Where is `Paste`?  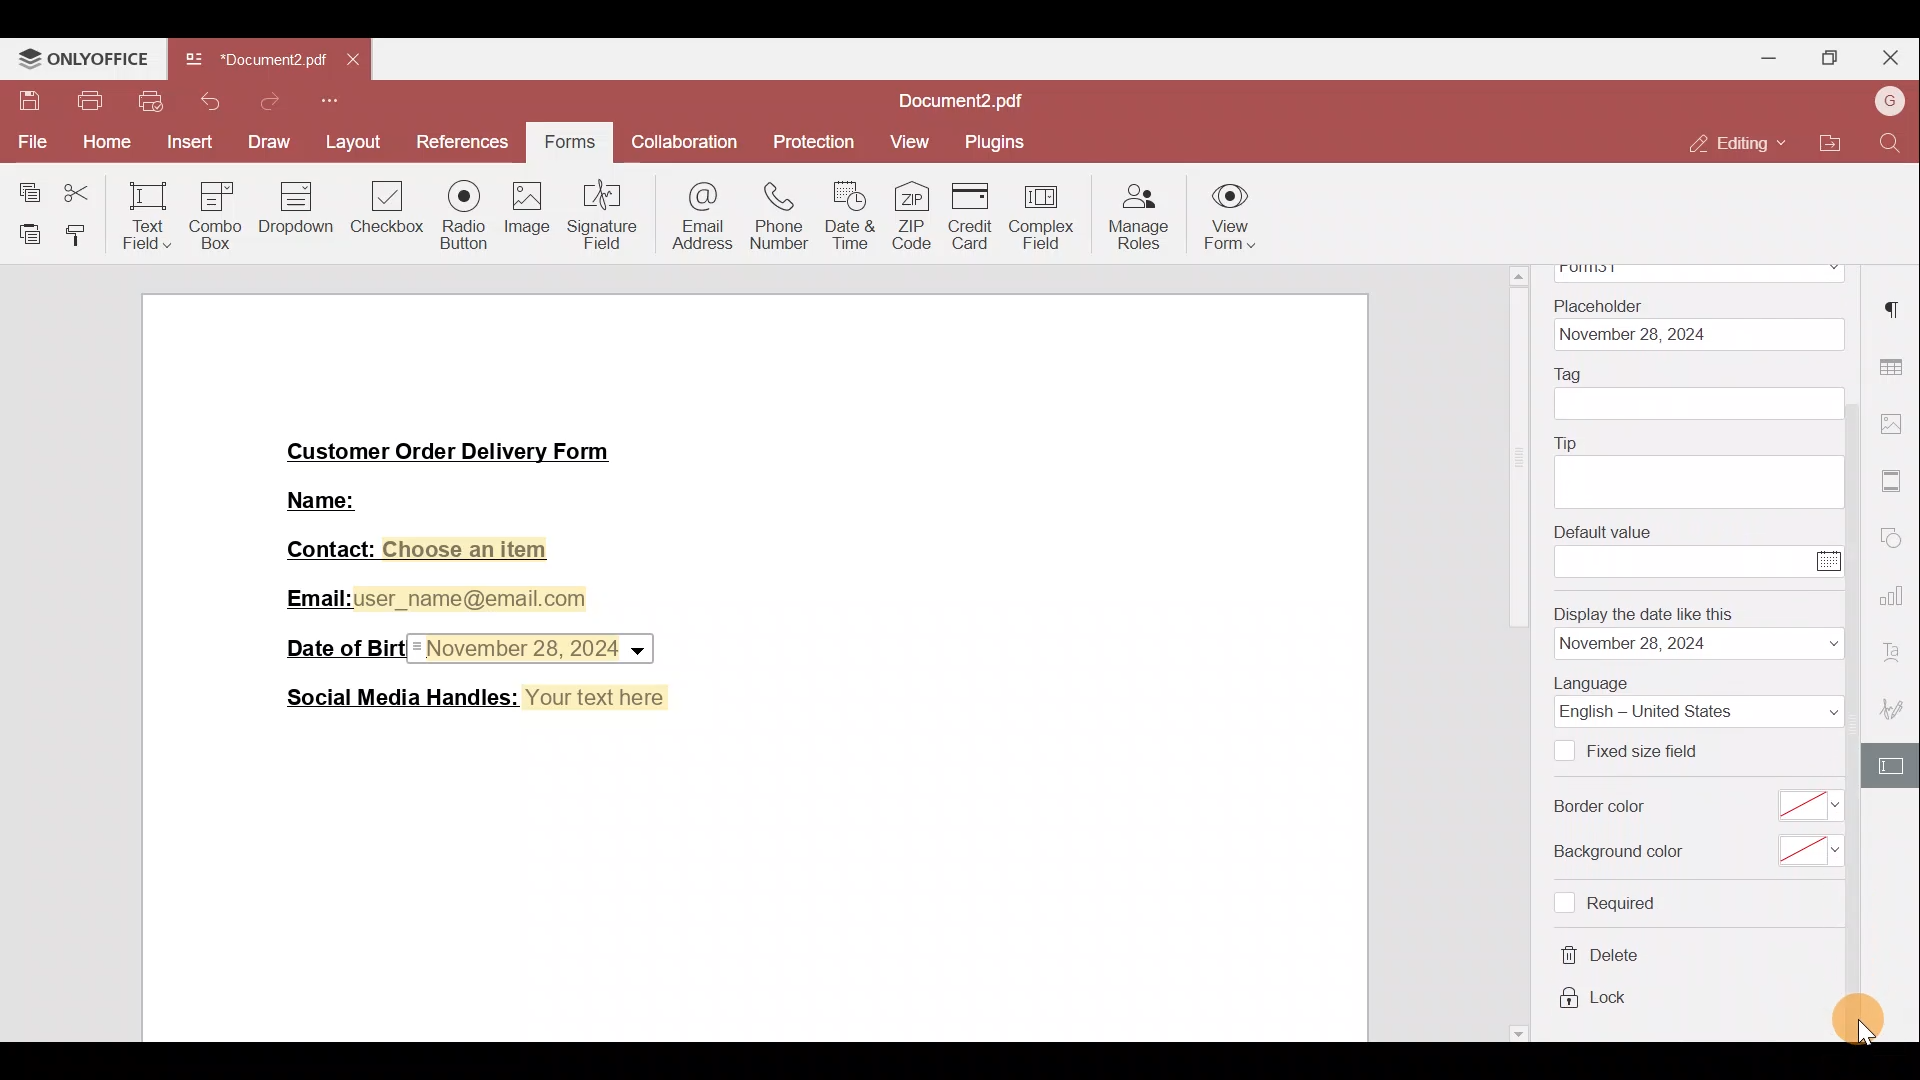 Paste is located at coordinates (24, 229).